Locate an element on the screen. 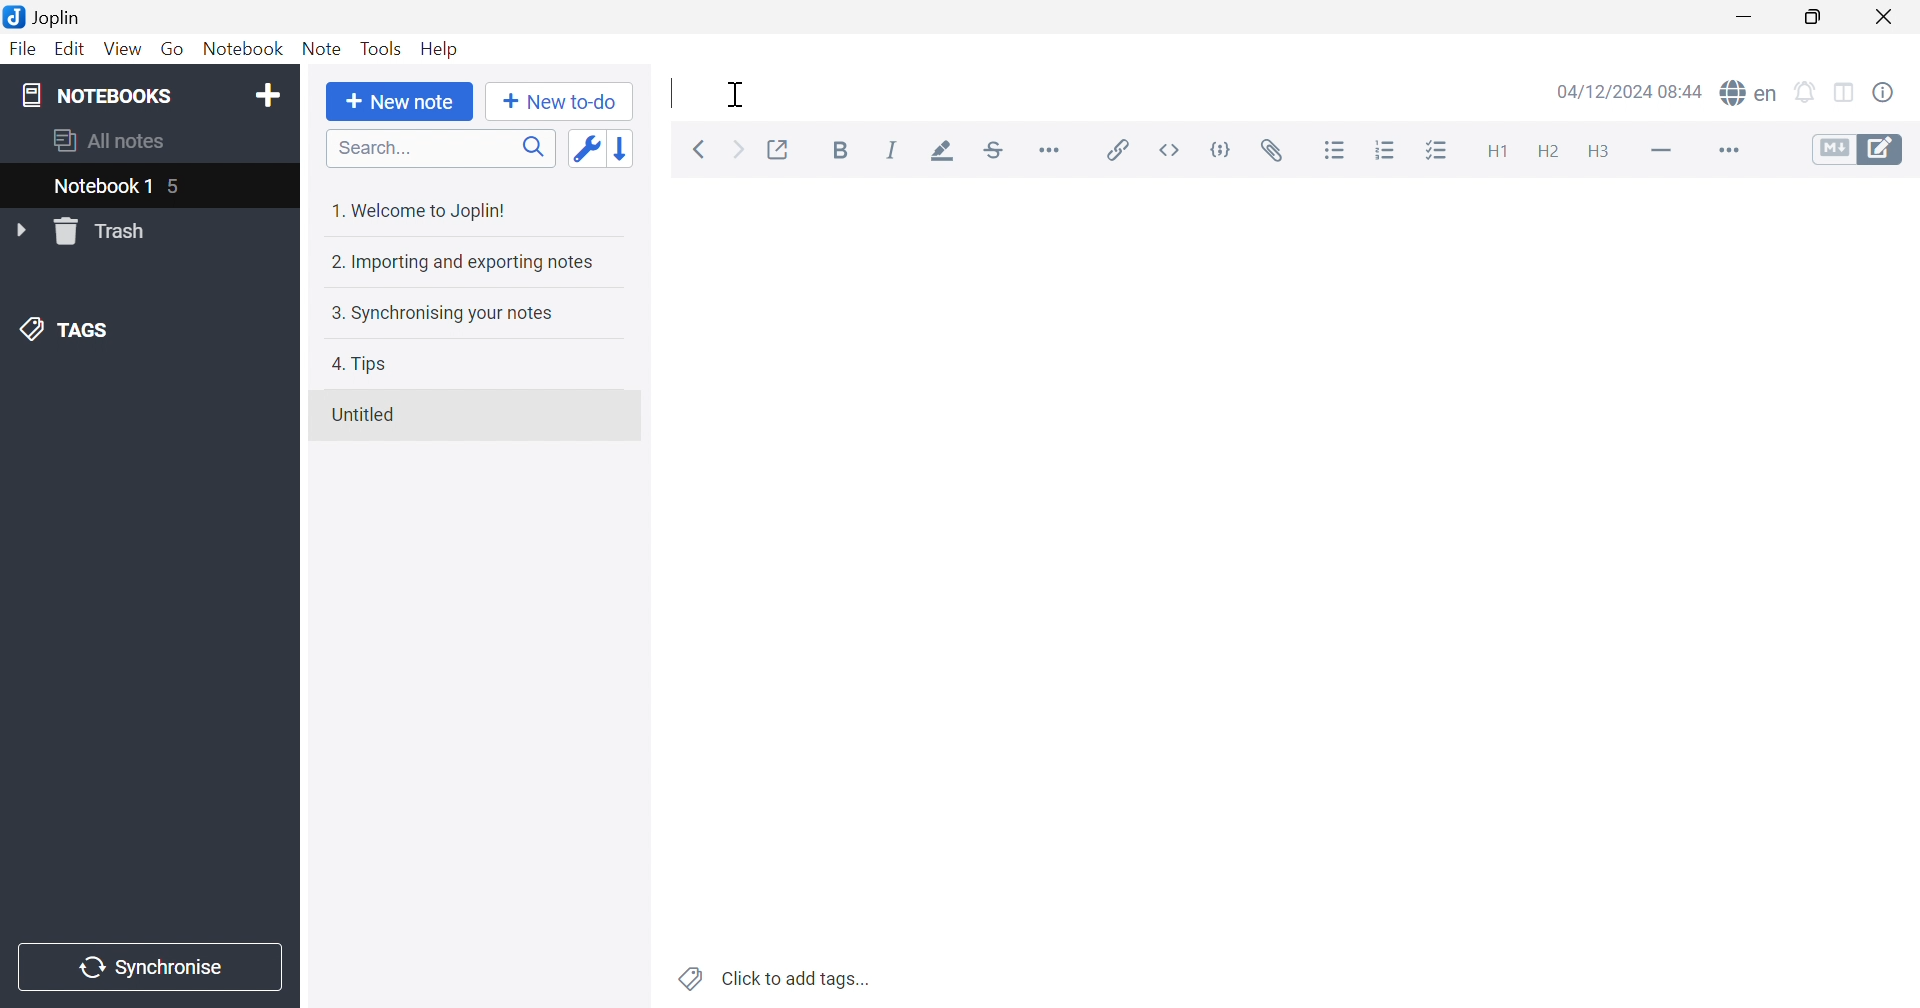  5 is located at coordinates (178, 189).